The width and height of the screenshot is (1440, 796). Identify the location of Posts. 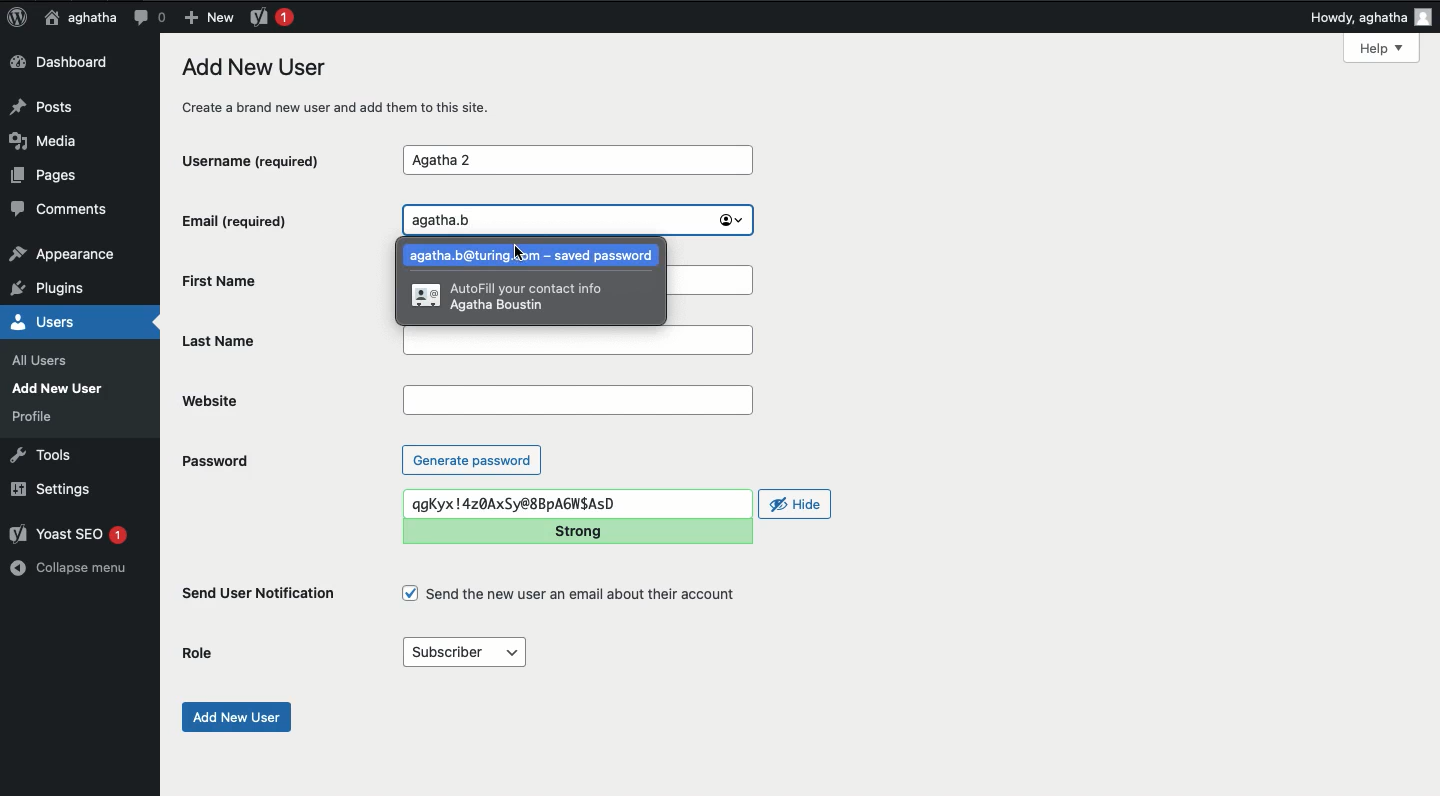
(47, 105).